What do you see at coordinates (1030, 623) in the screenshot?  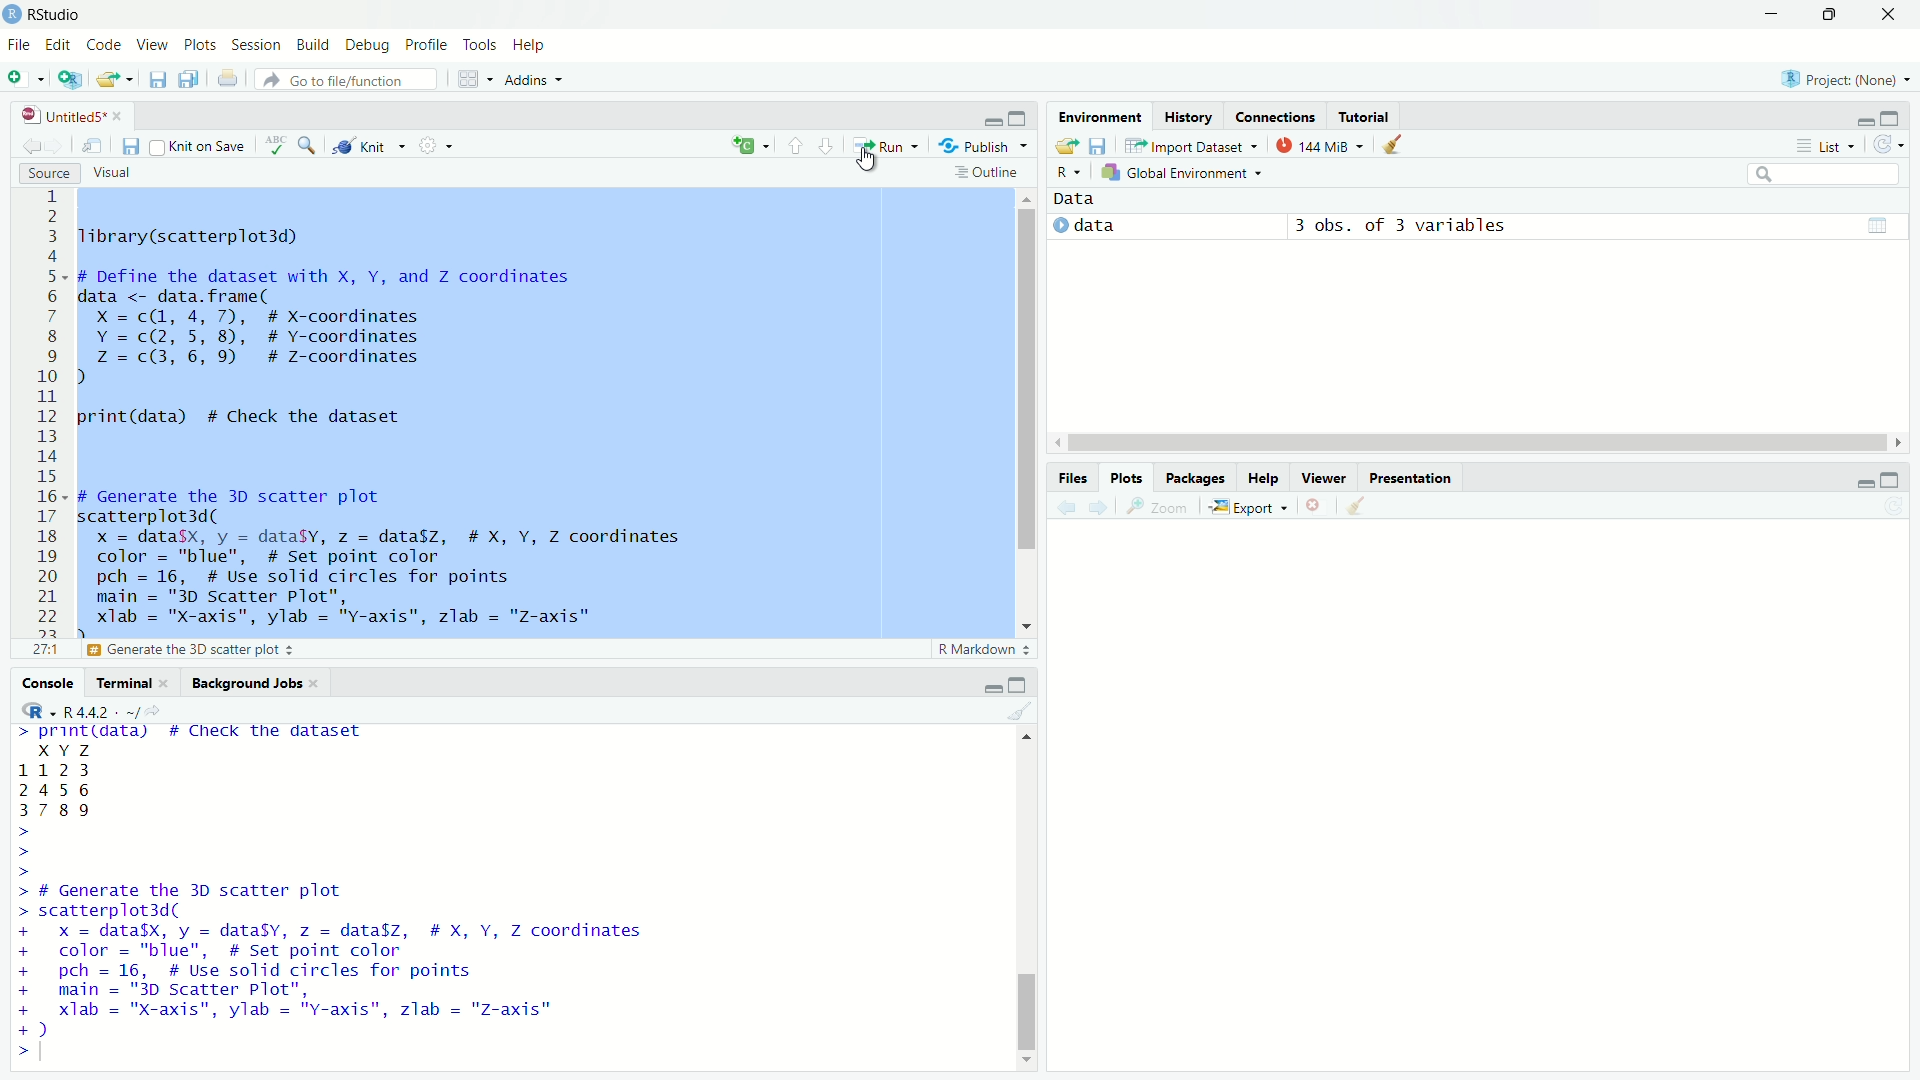 I see `move down` at bounding box center [1030, 623].